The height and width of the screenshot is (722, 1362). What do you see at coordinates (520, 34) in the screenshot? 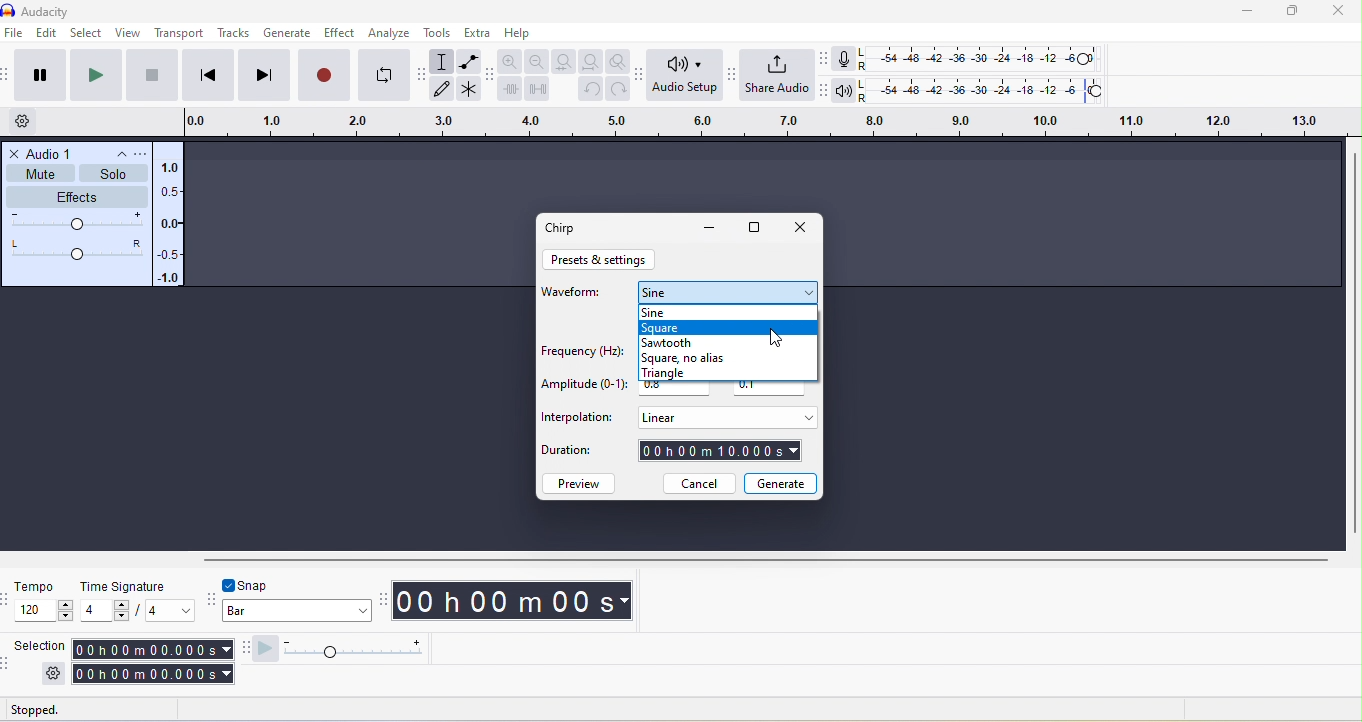
I see `help` at bounding box center [520, 34].